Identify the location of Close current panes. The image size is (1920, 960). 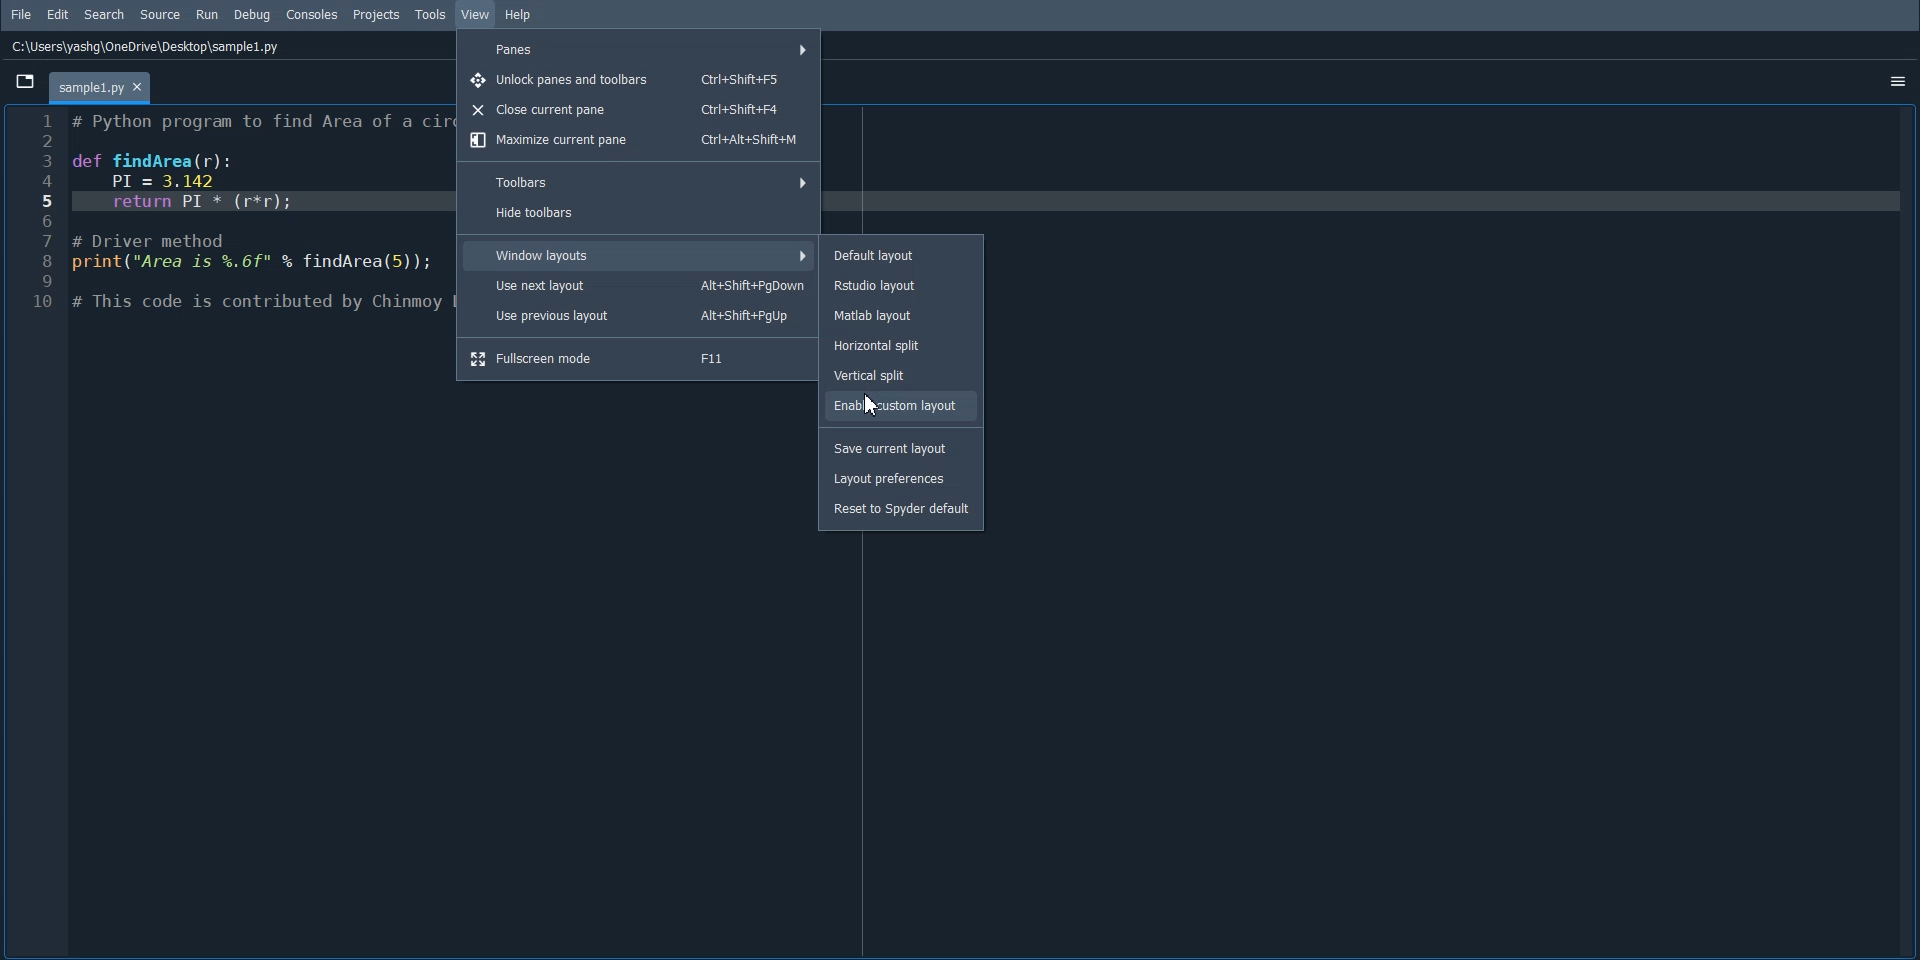
(635, 110).